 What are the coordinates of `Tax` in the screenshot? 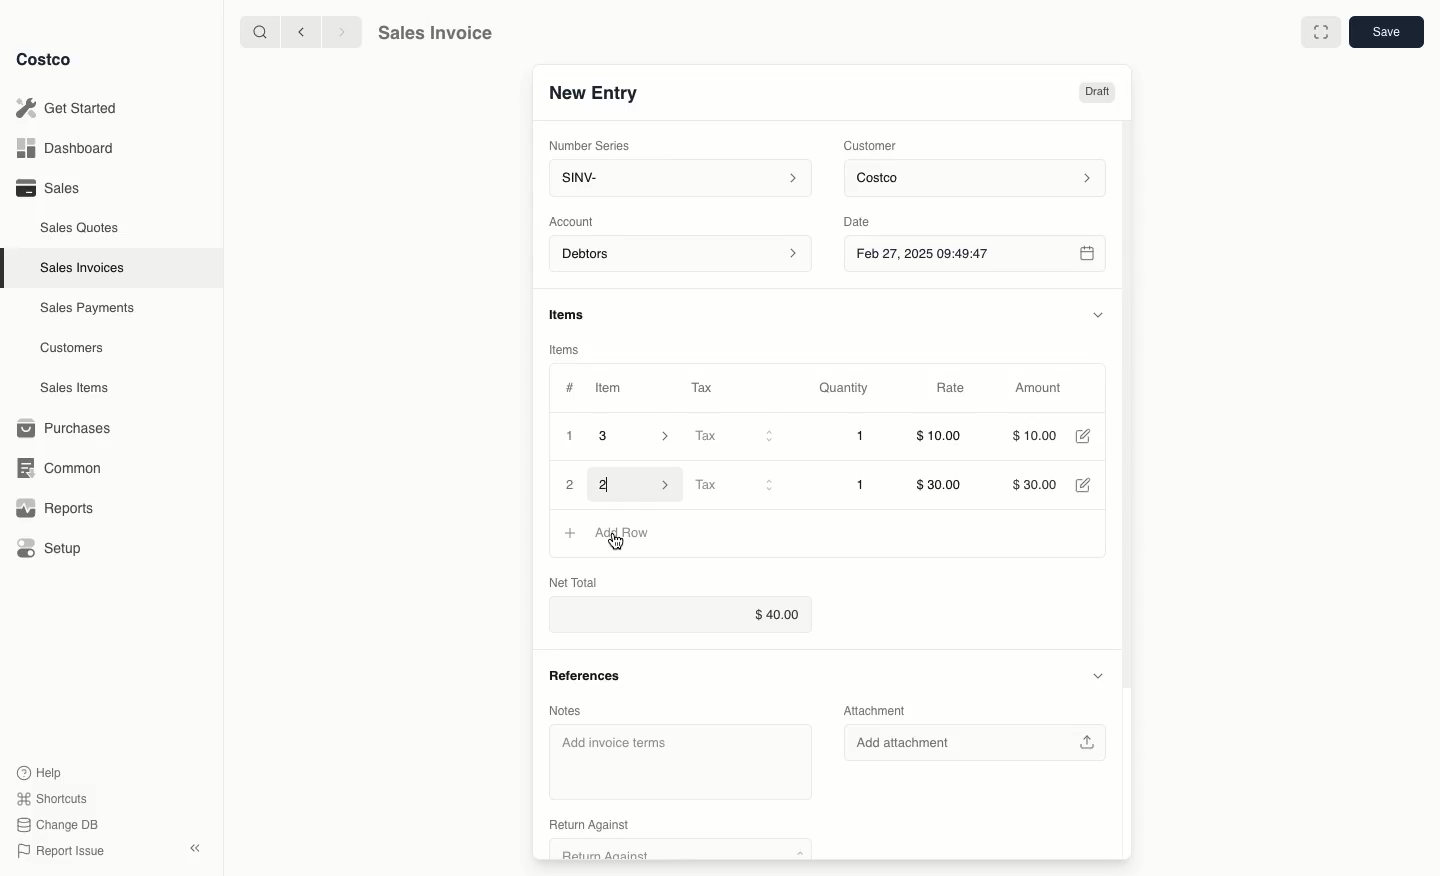 It's located at (732, 484).